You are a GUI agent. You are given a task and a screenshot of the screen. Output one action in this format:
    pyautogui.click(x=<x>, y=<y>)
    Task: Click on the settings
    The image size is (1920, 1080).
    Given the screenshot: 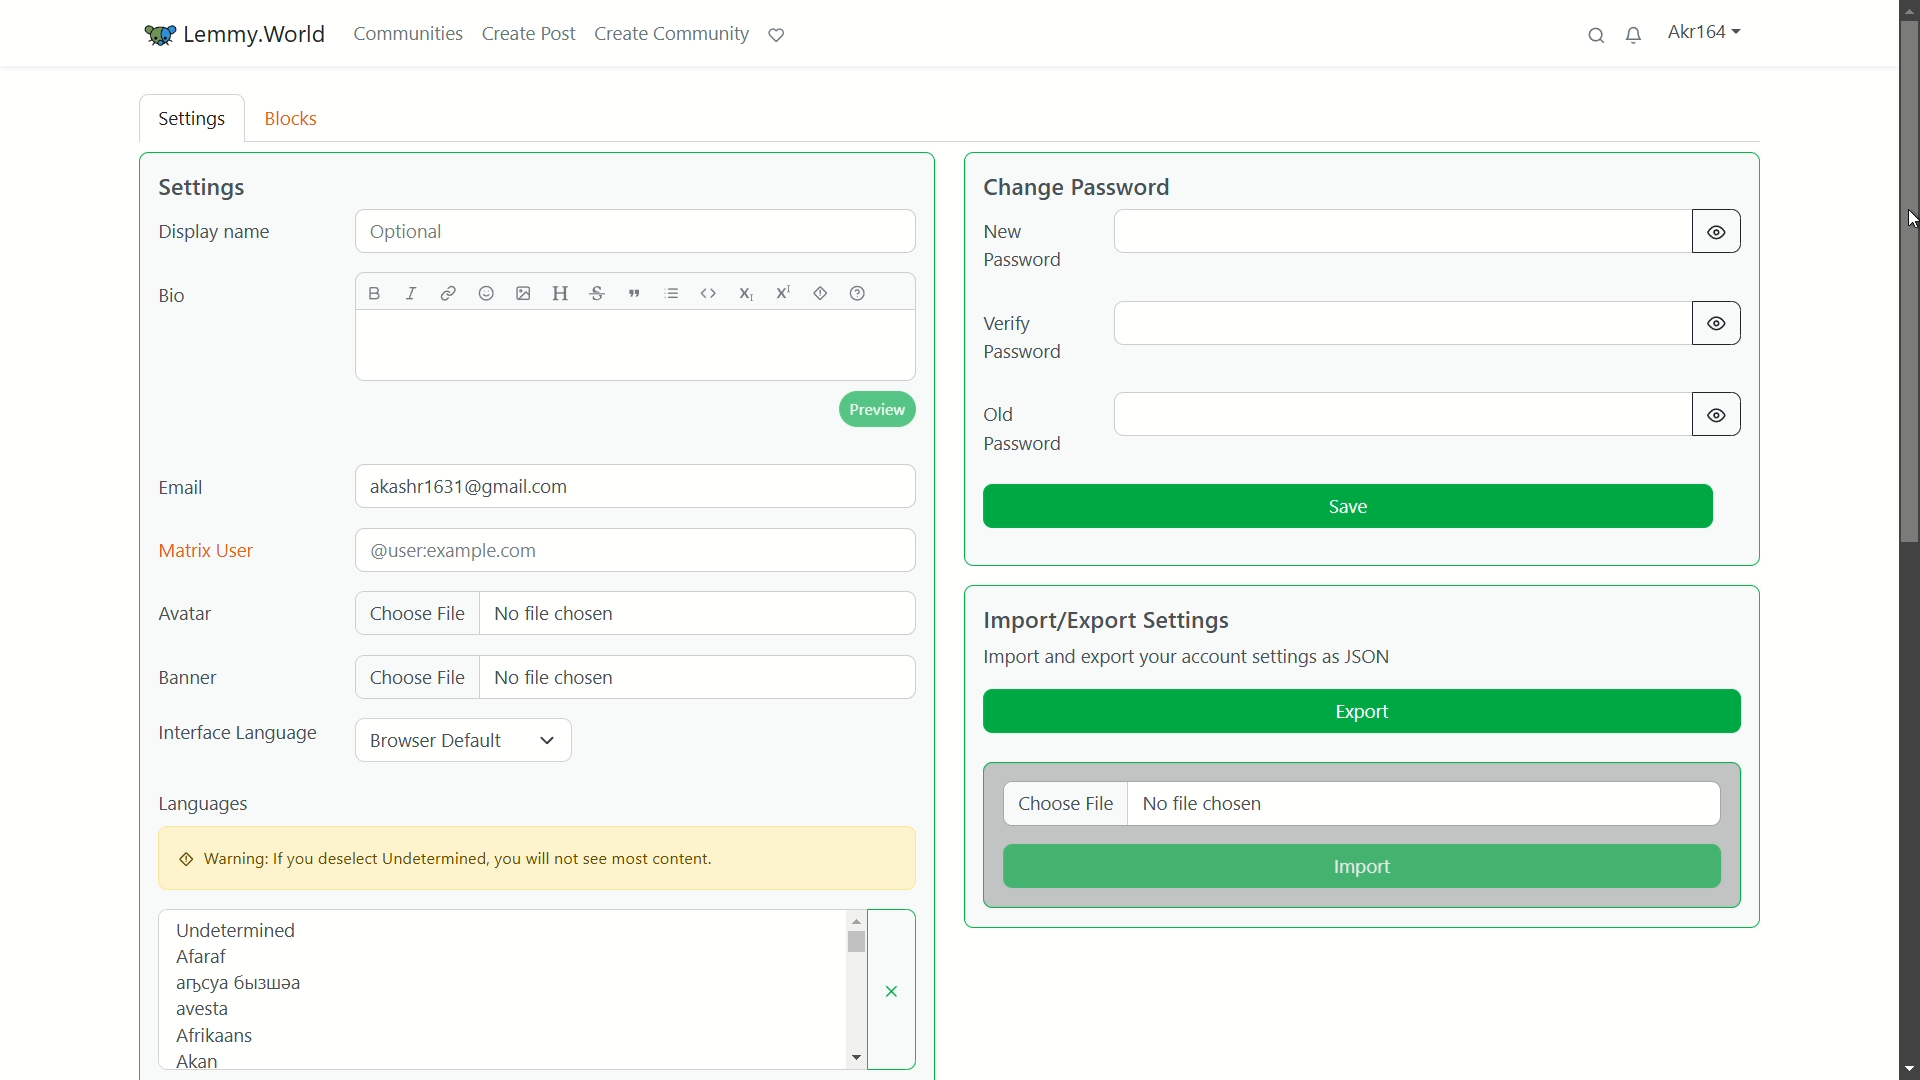 What is the action you would take?
    pyautogui.click(x=193, y=120)
    